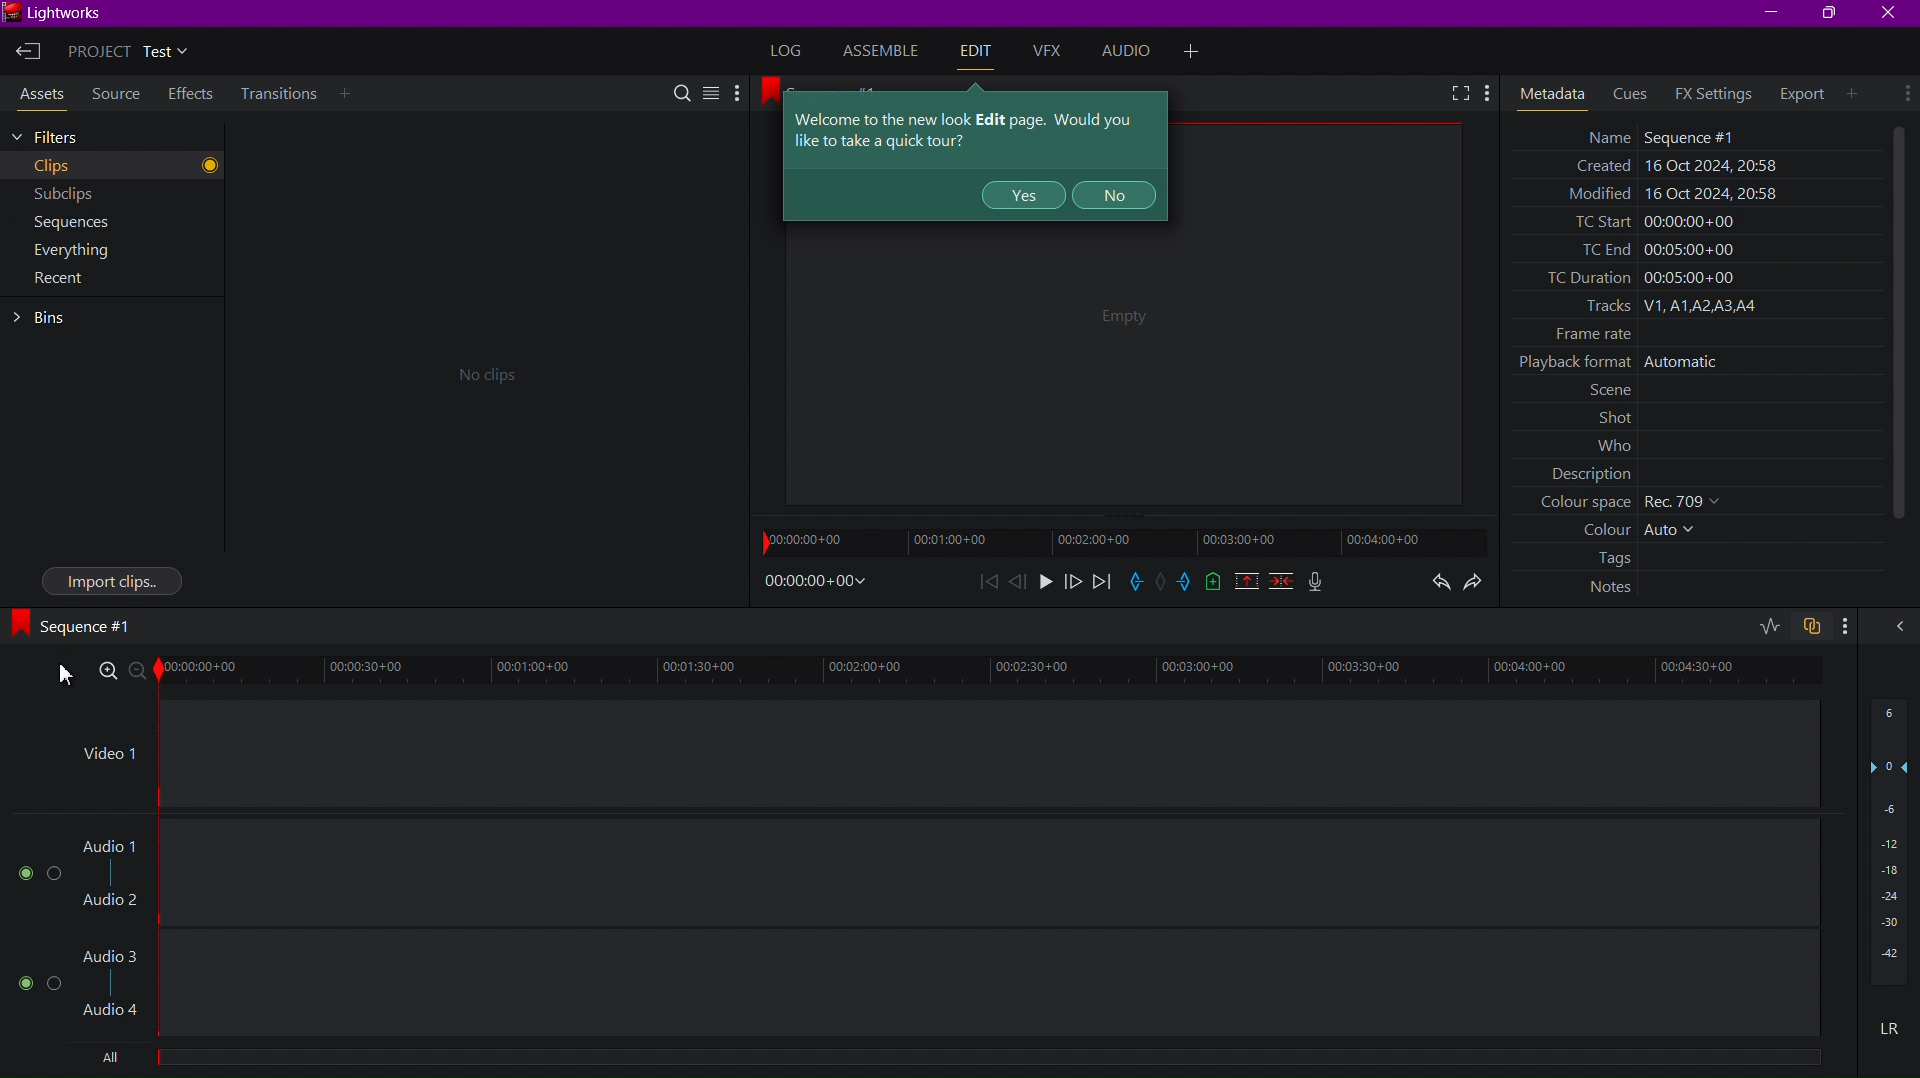  I want to click on Source, so click(115, 92).